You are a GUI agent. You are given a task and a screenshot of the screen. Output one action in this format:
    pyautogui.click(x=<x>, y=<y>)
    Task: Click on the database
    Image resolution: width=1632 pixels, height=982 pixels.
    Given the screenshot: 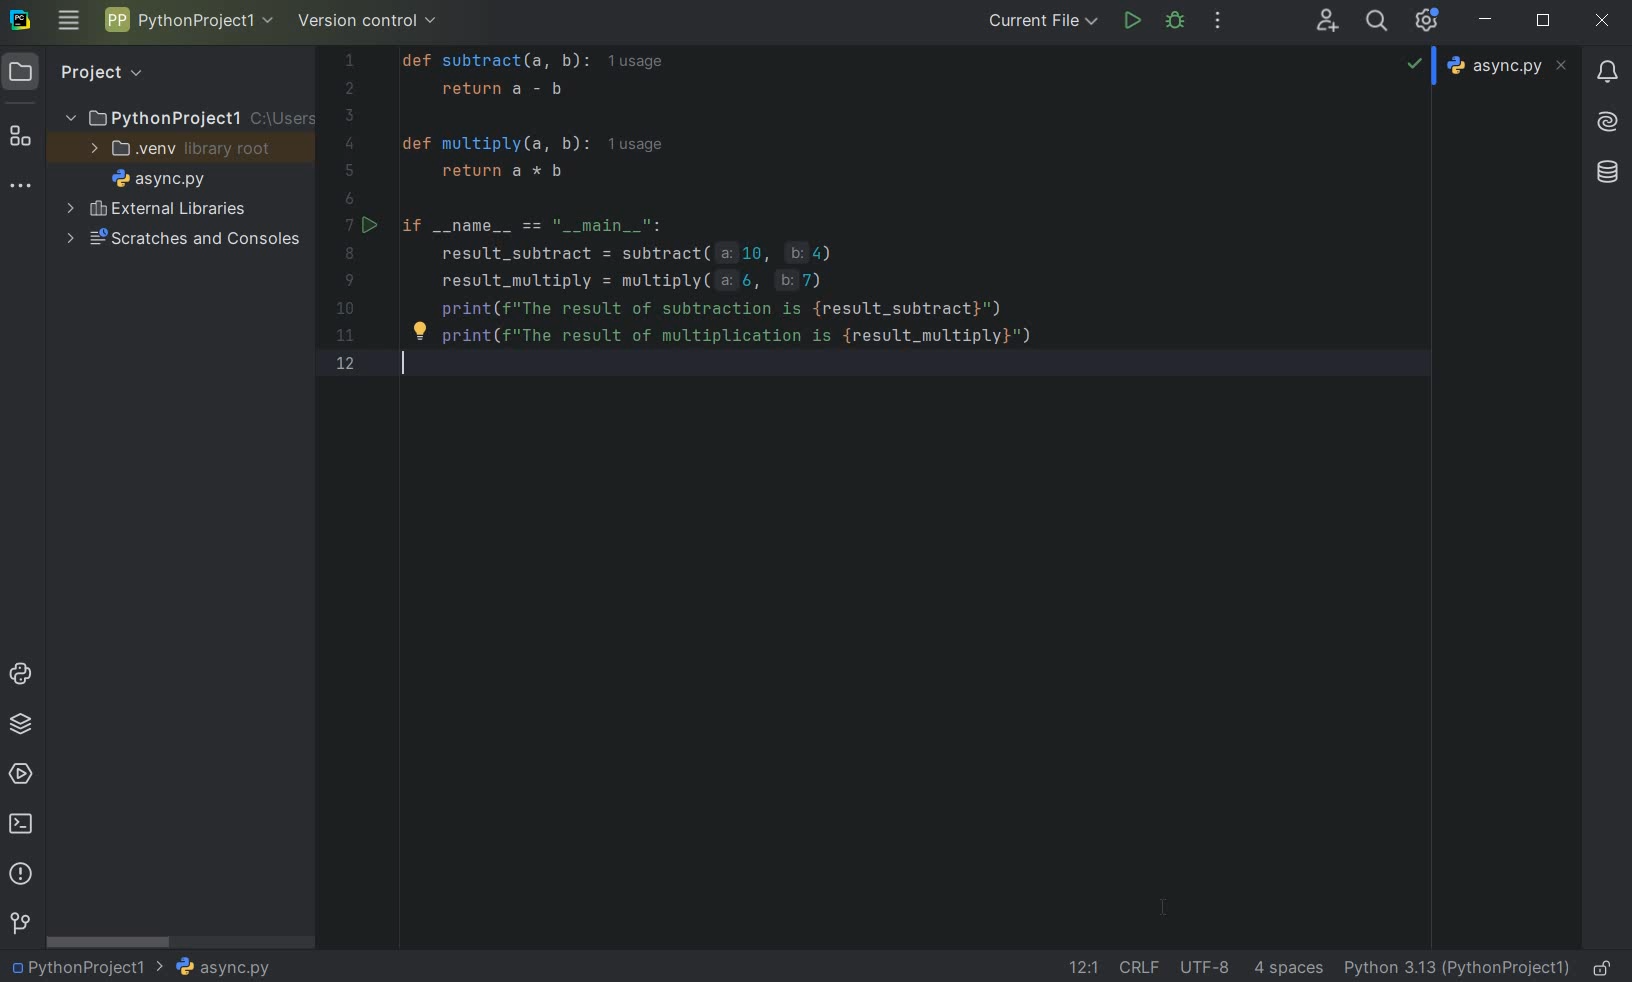 What is the action you would take?
    pyautogui.click(x=1610, y=169)
    